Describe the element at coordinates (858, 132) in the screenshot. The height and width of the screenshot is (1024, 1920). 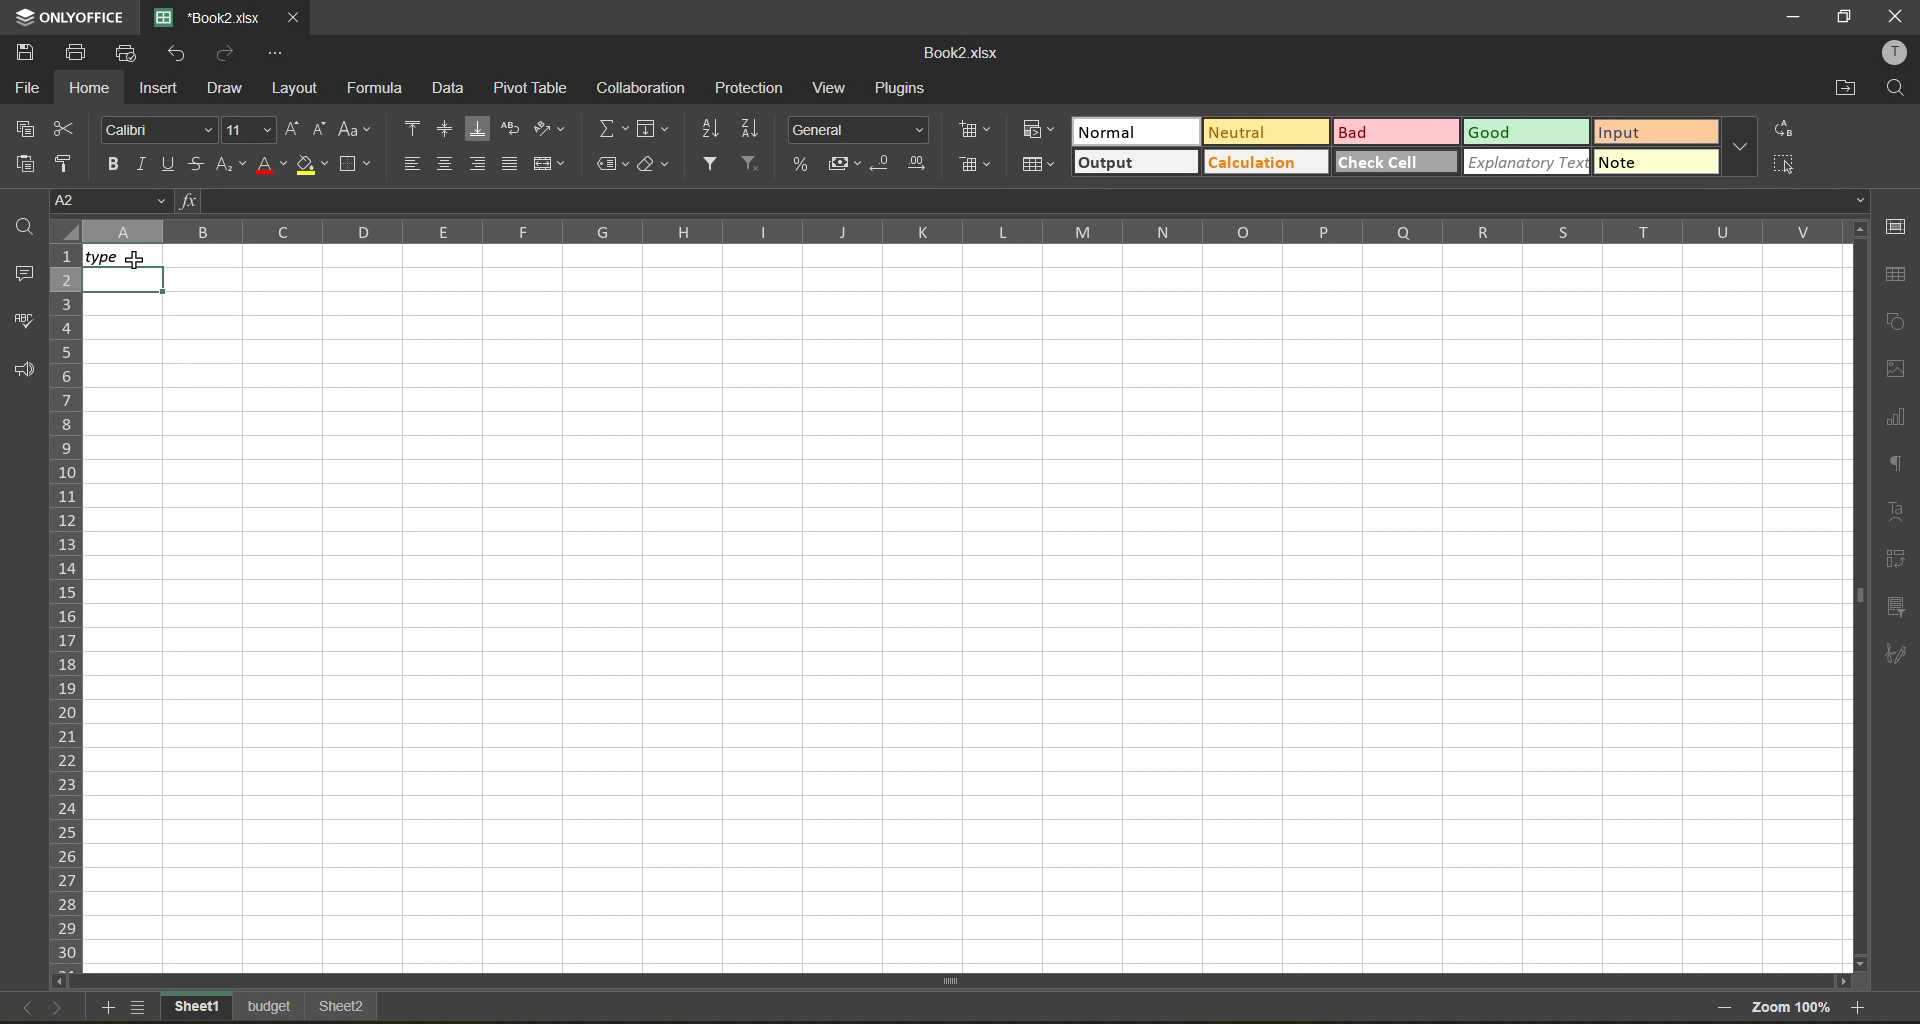
I see `number format` at that location.